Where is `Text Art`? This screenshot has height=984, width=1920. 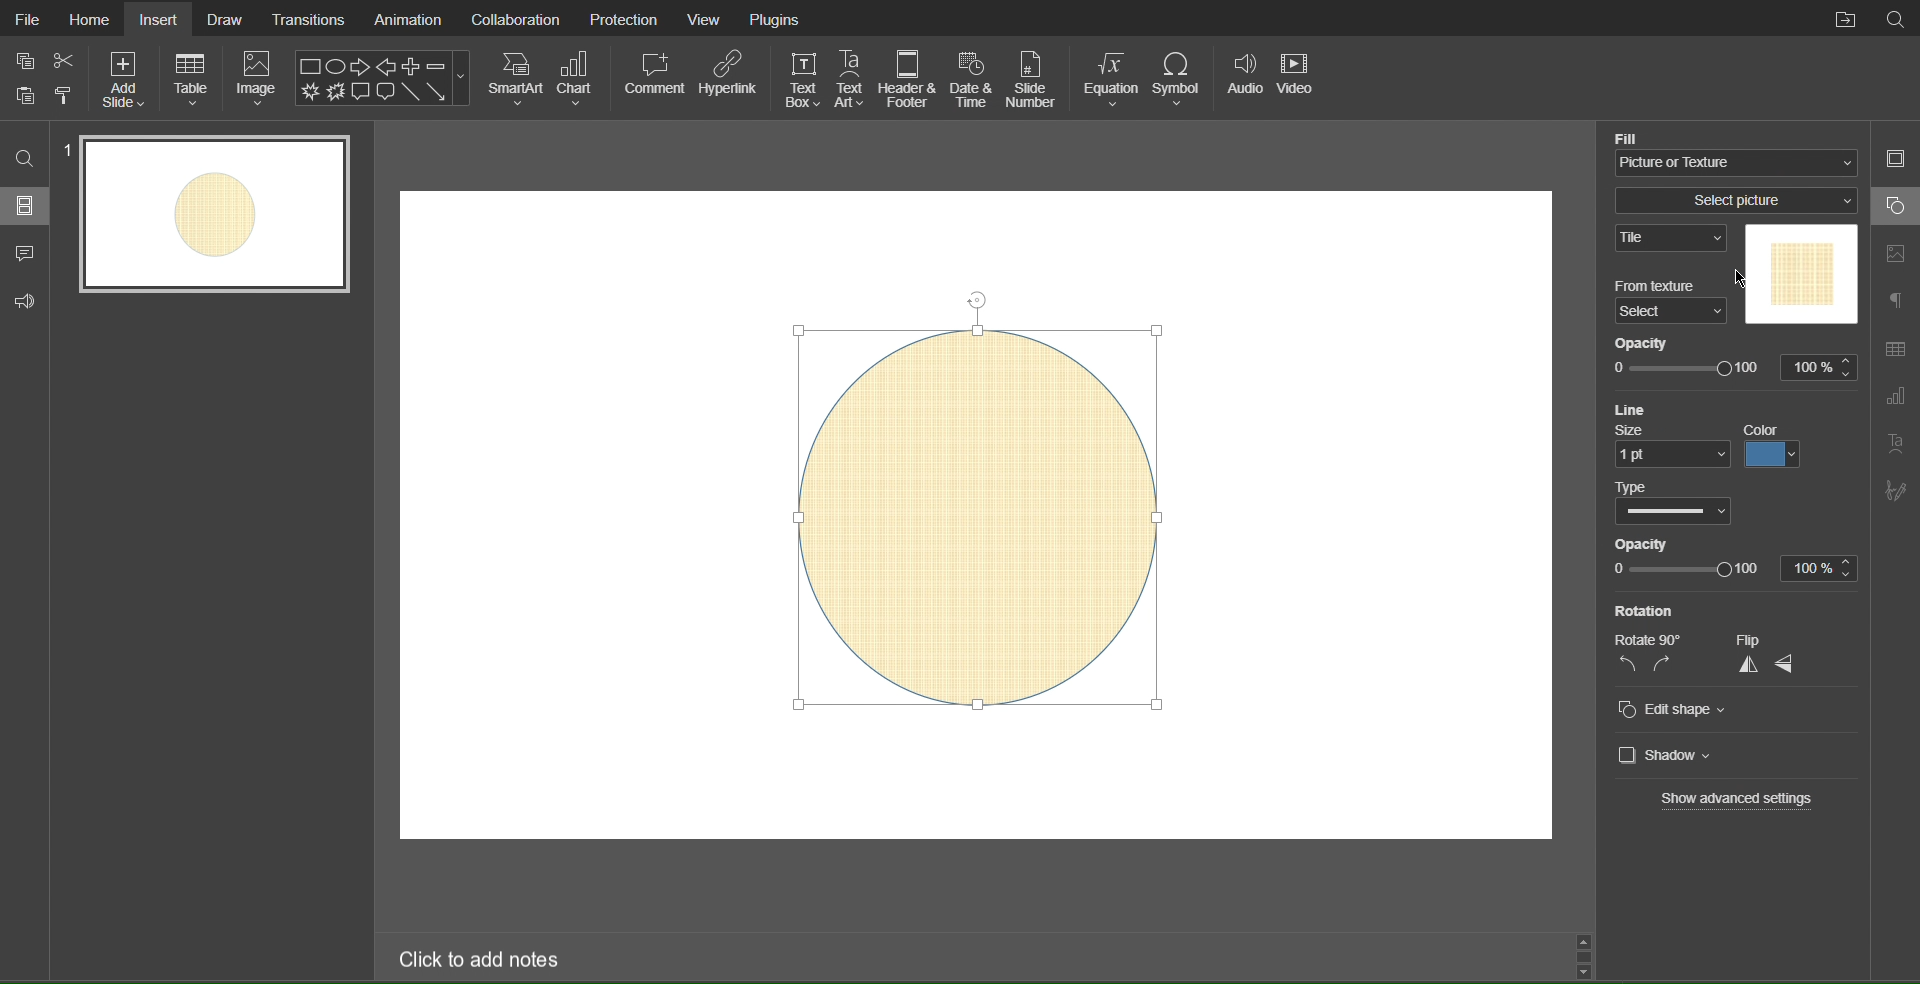 Text Art is located at coordinates (1897, 447).